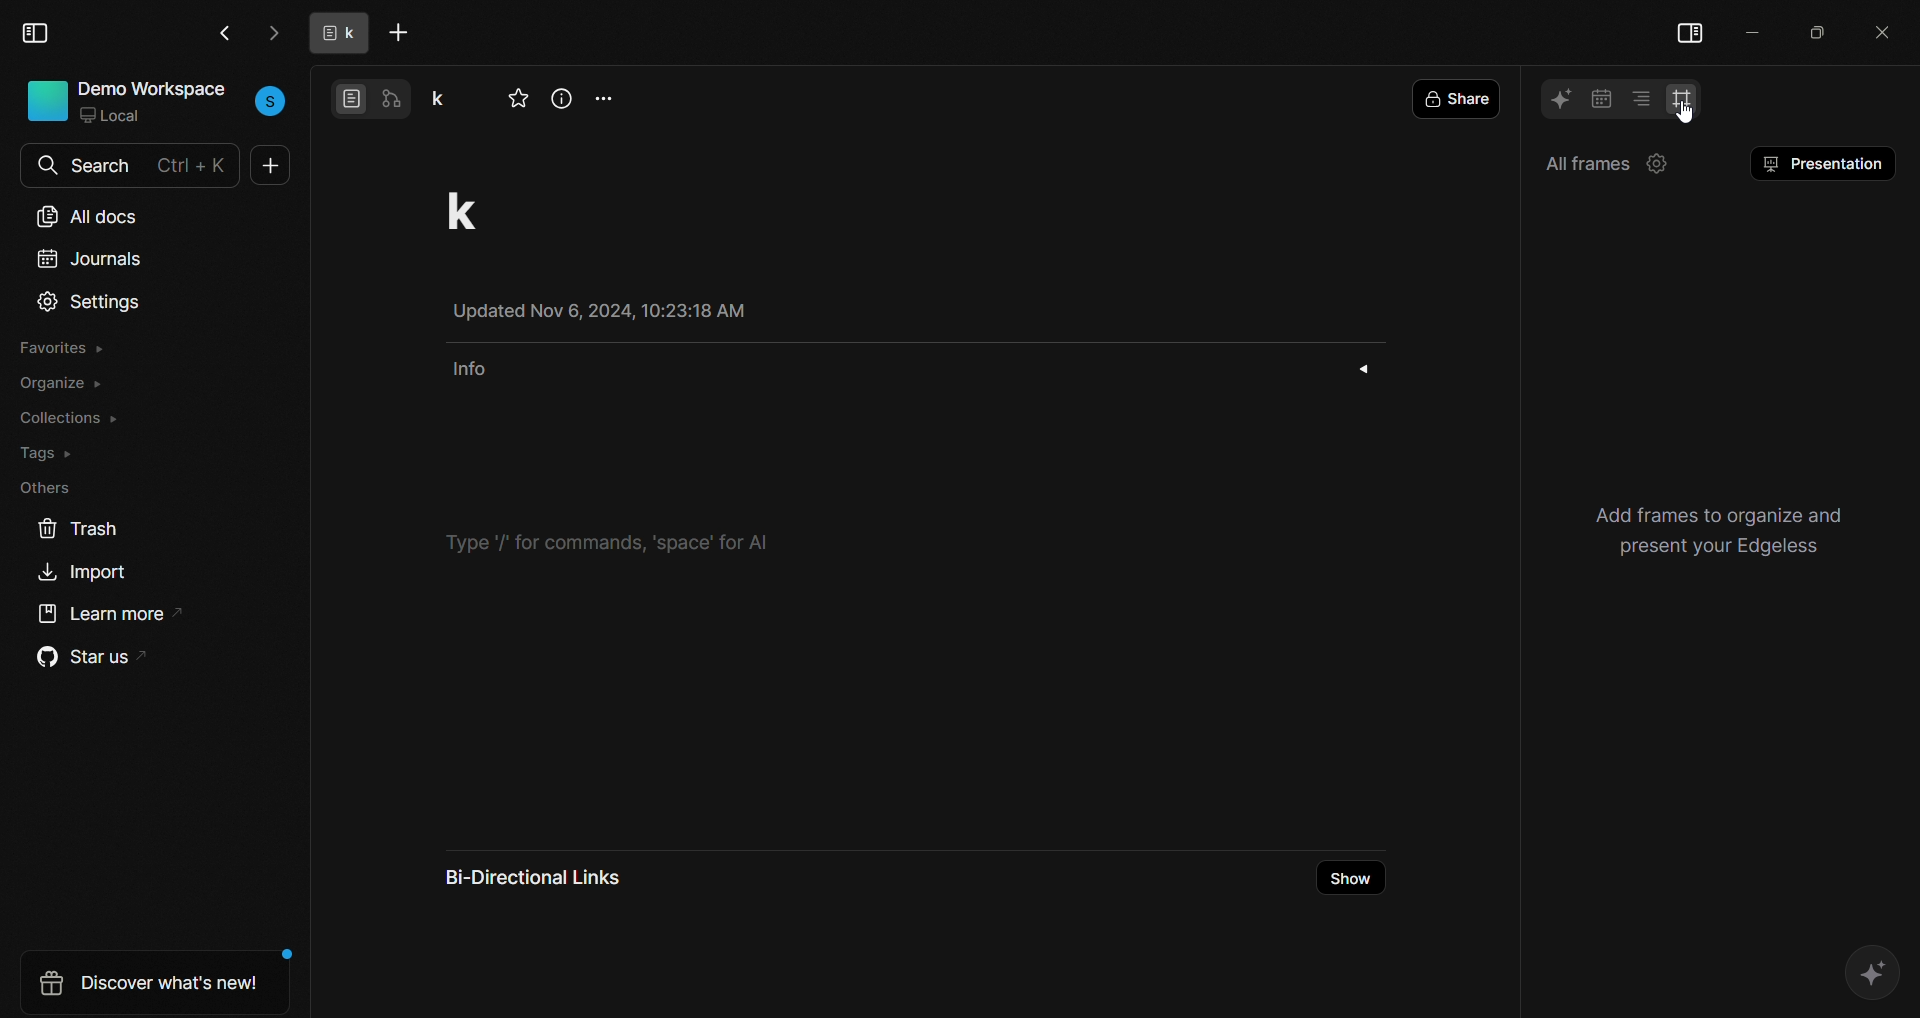 Image resolution: width=1920 pixels, height=1018 pixels. Describe the element at coordinates (617, 311) in the screenshot. I see `Updated Nov 6, 2024, 10:23:18 AM` at that location.